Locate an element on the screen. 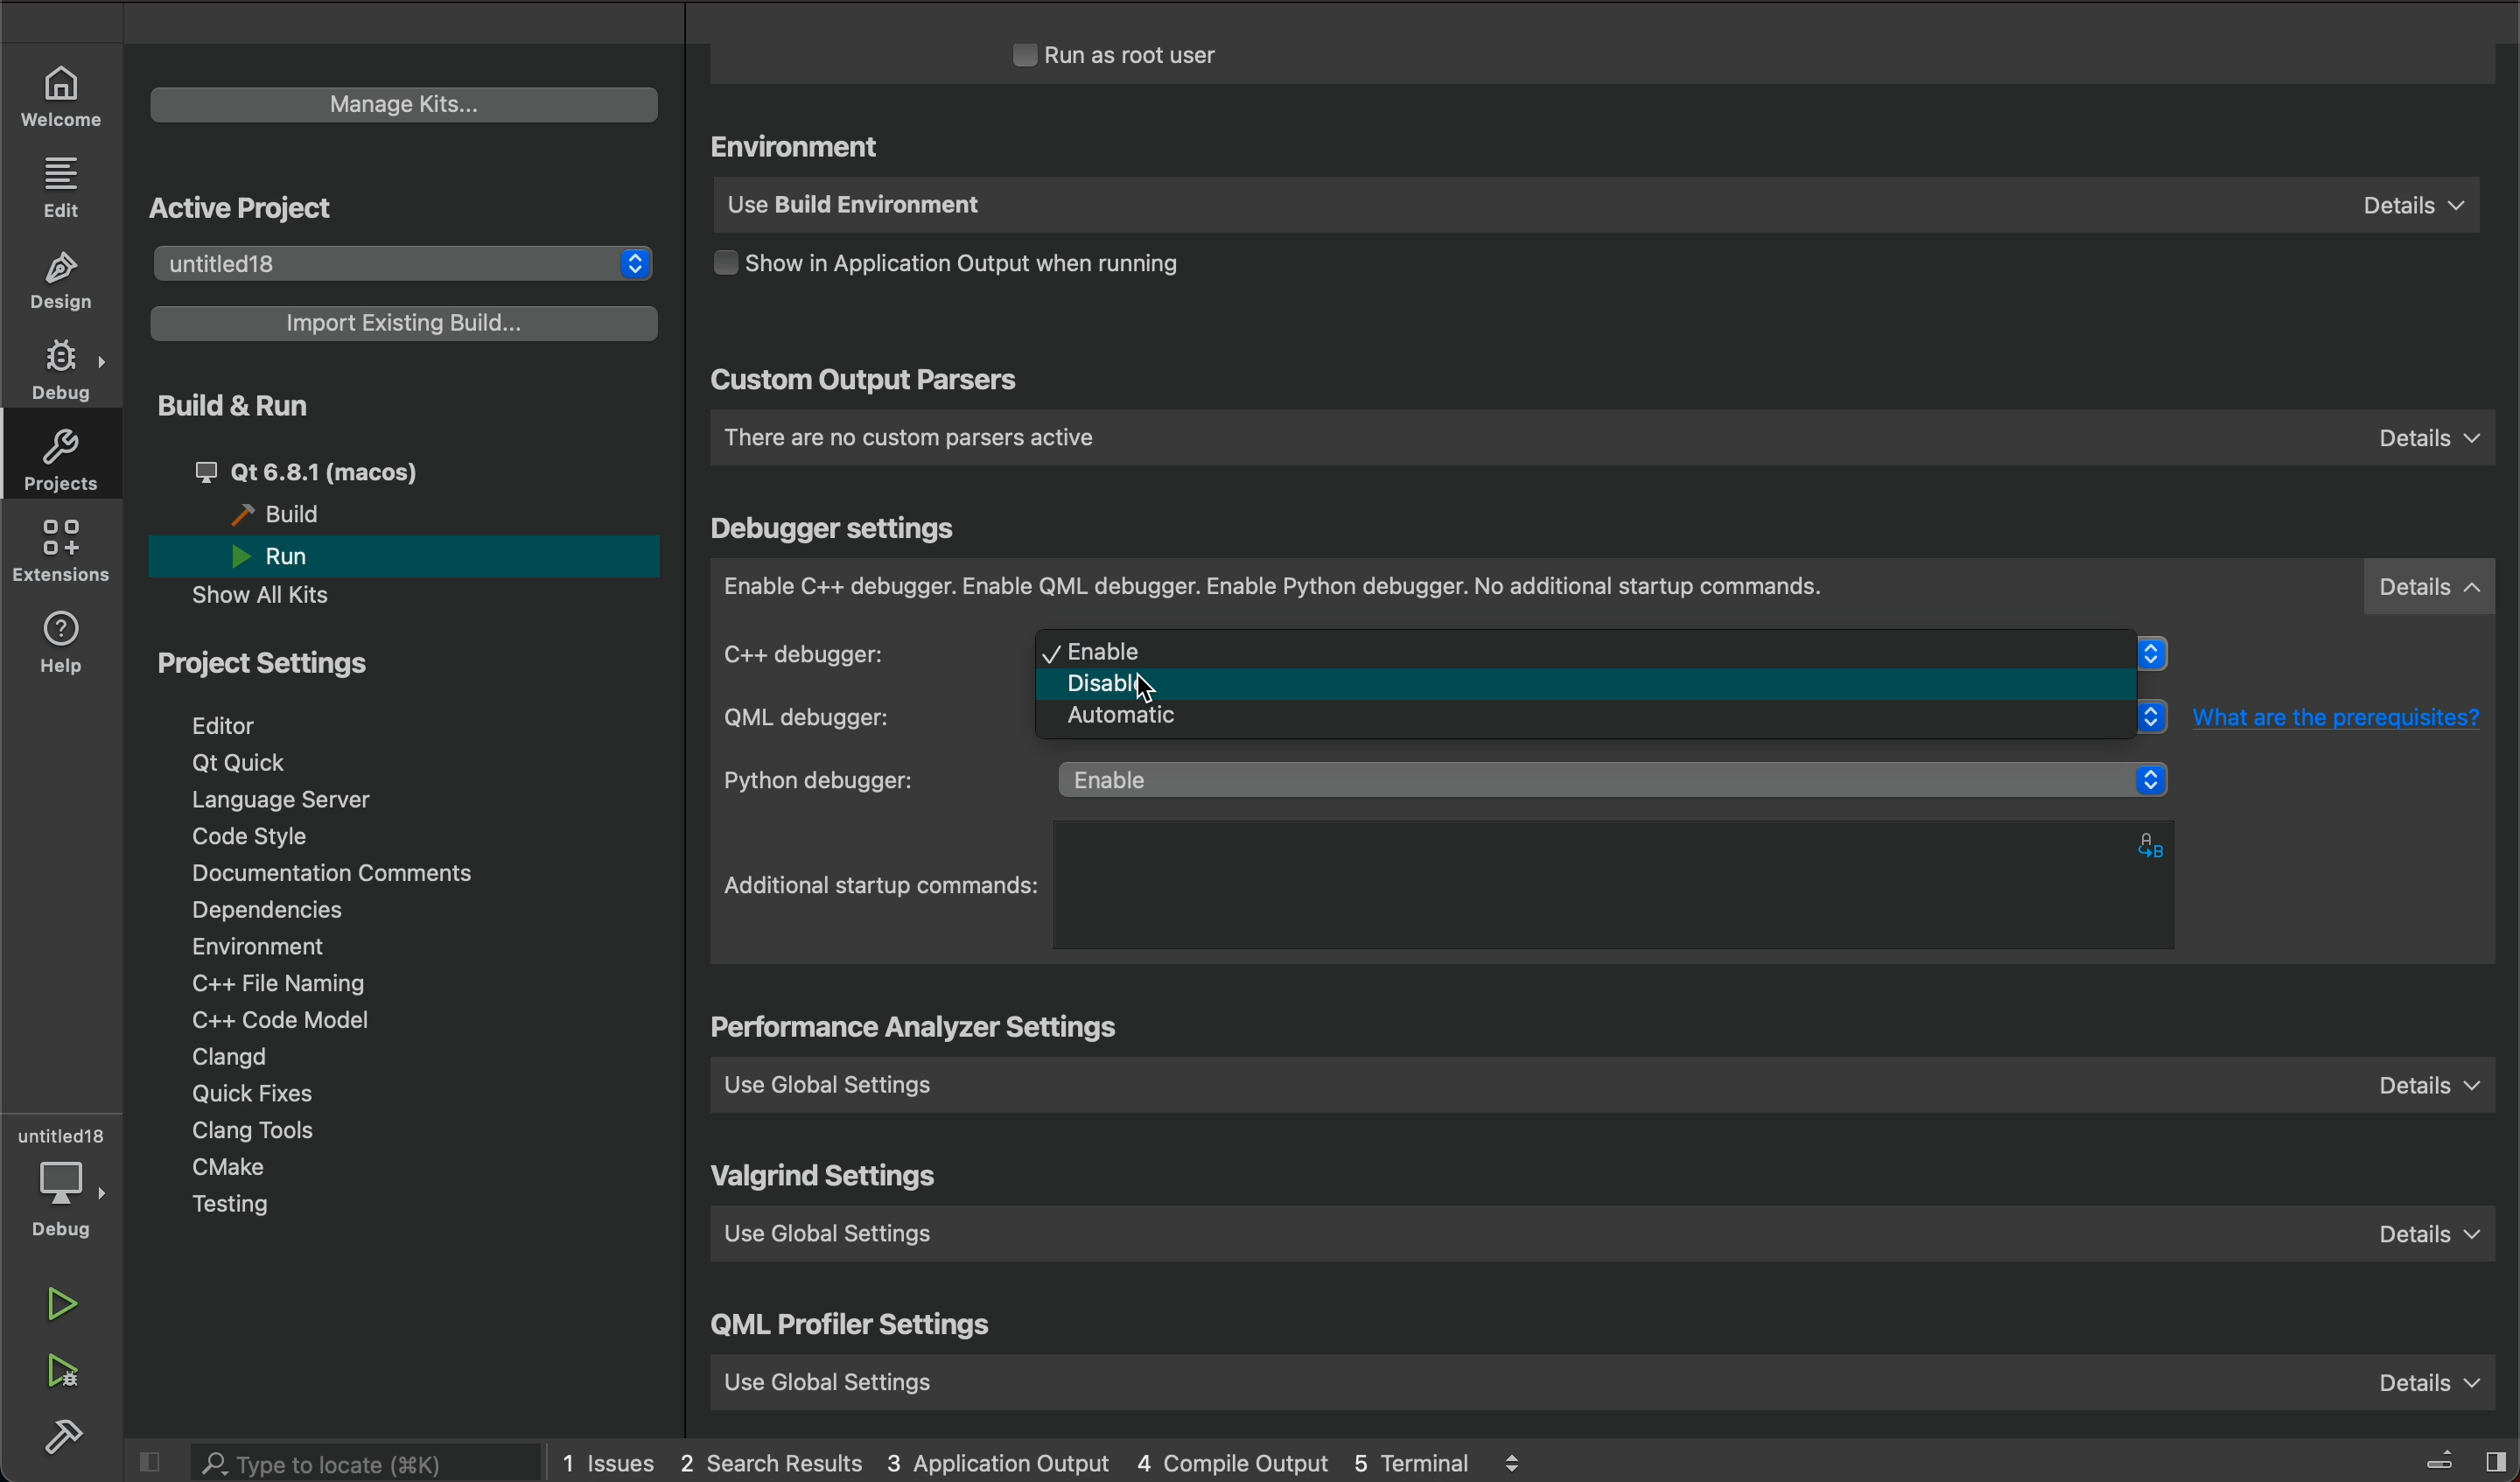 The width and height of the screenshot is (2520, 1482). Documentation  is located at coordinates (356, 875).